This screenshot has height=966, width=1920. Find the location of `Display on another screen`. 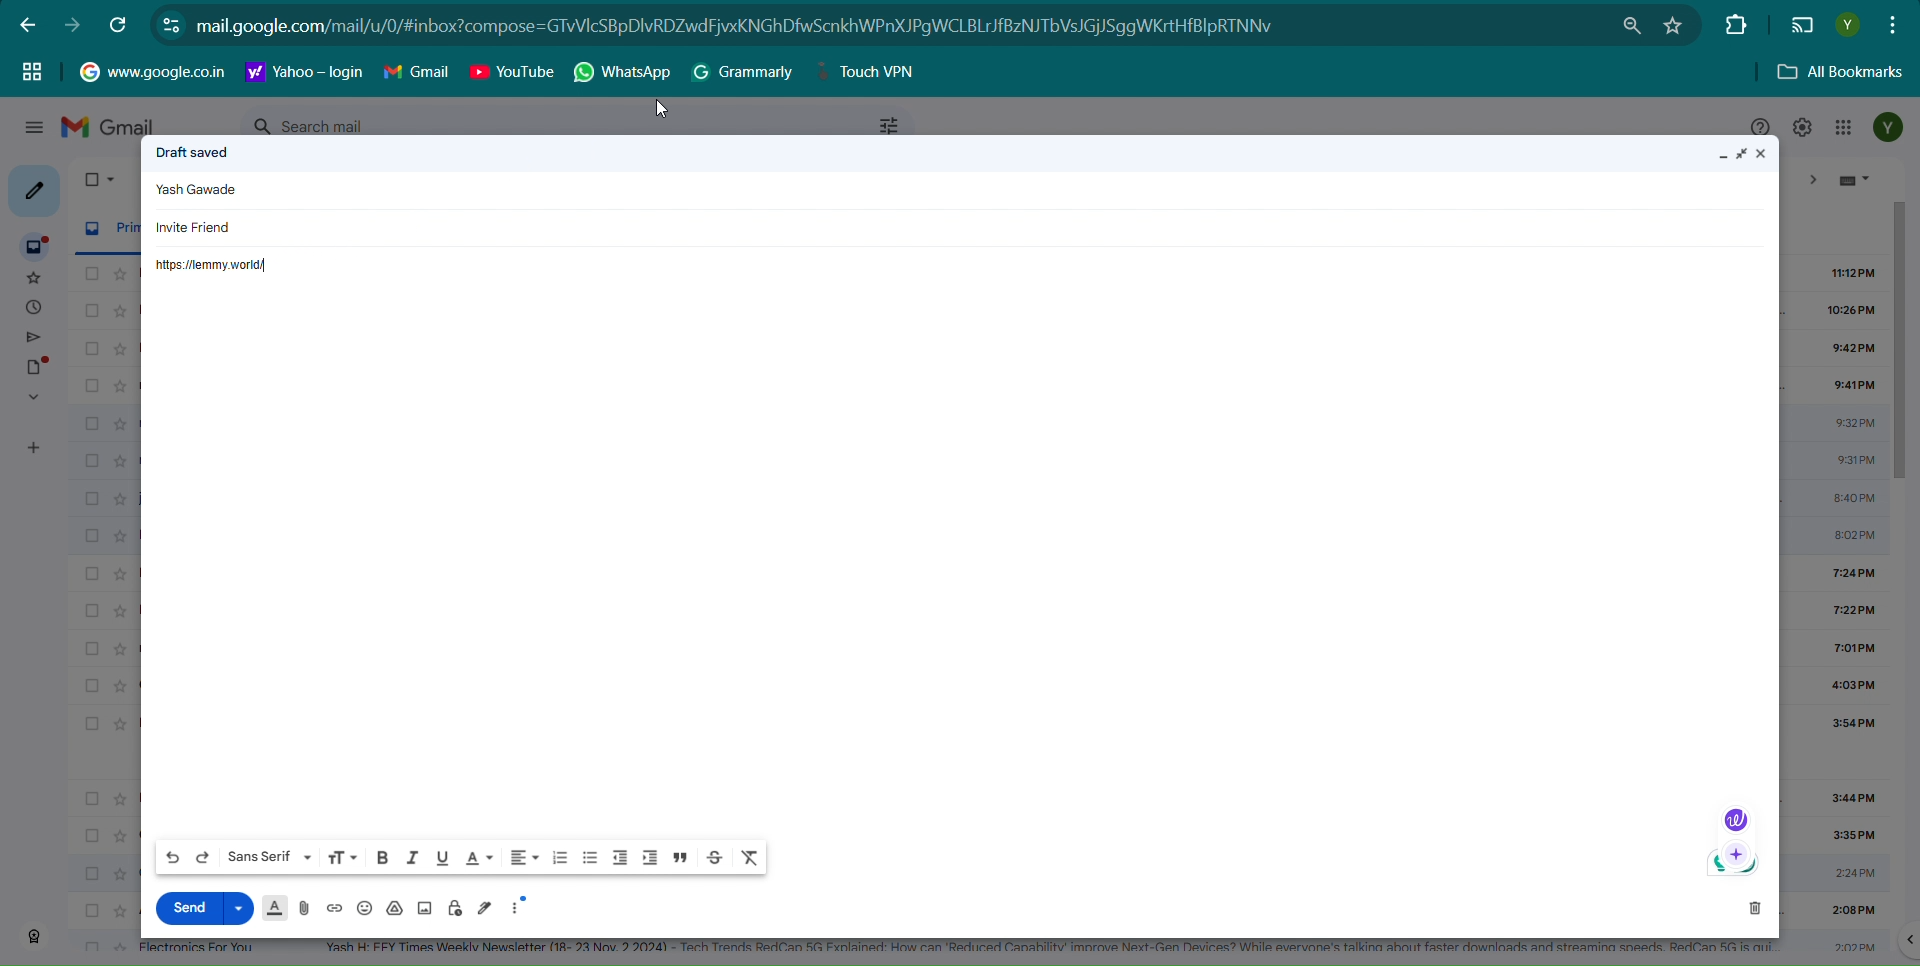

Display on another screen is located at coordinates (1802, 26).